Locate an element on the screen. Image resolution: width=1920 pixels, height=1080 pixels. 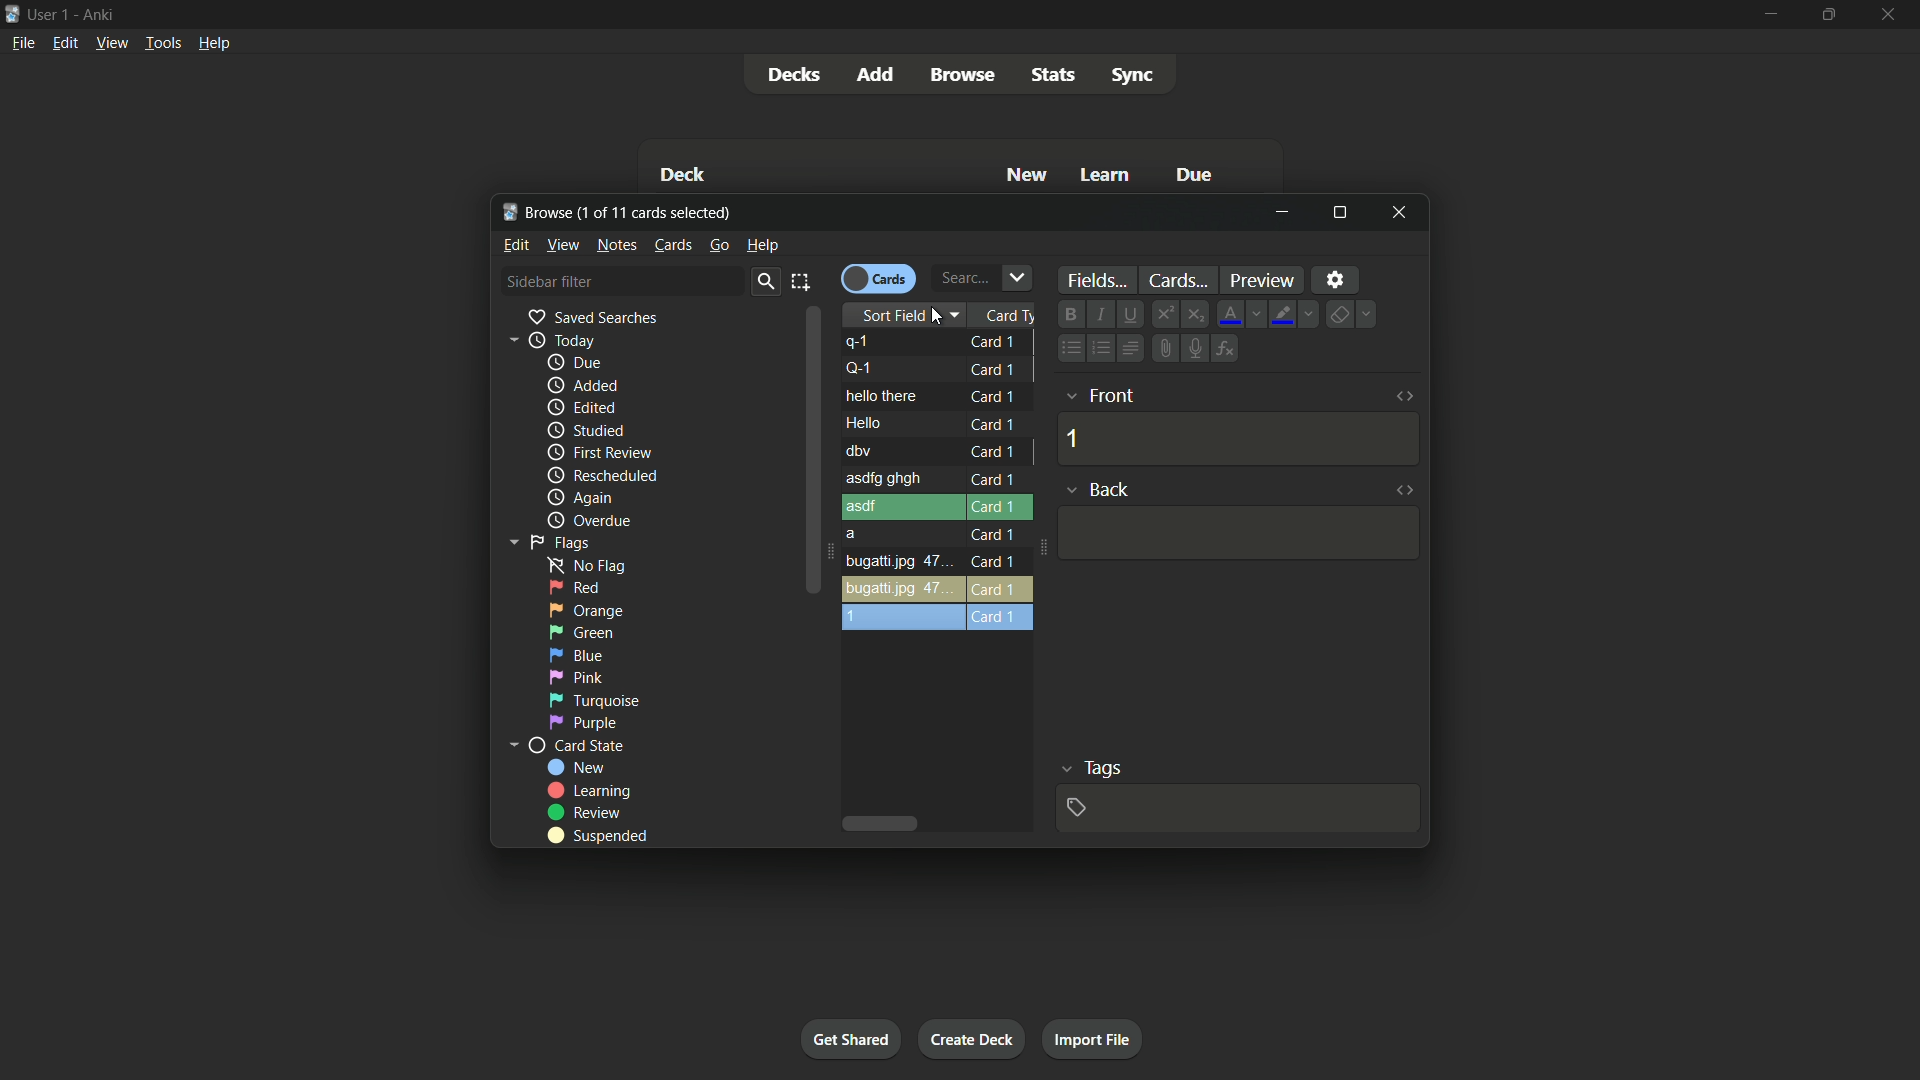
get shared is located at coordinates (851, 1041).